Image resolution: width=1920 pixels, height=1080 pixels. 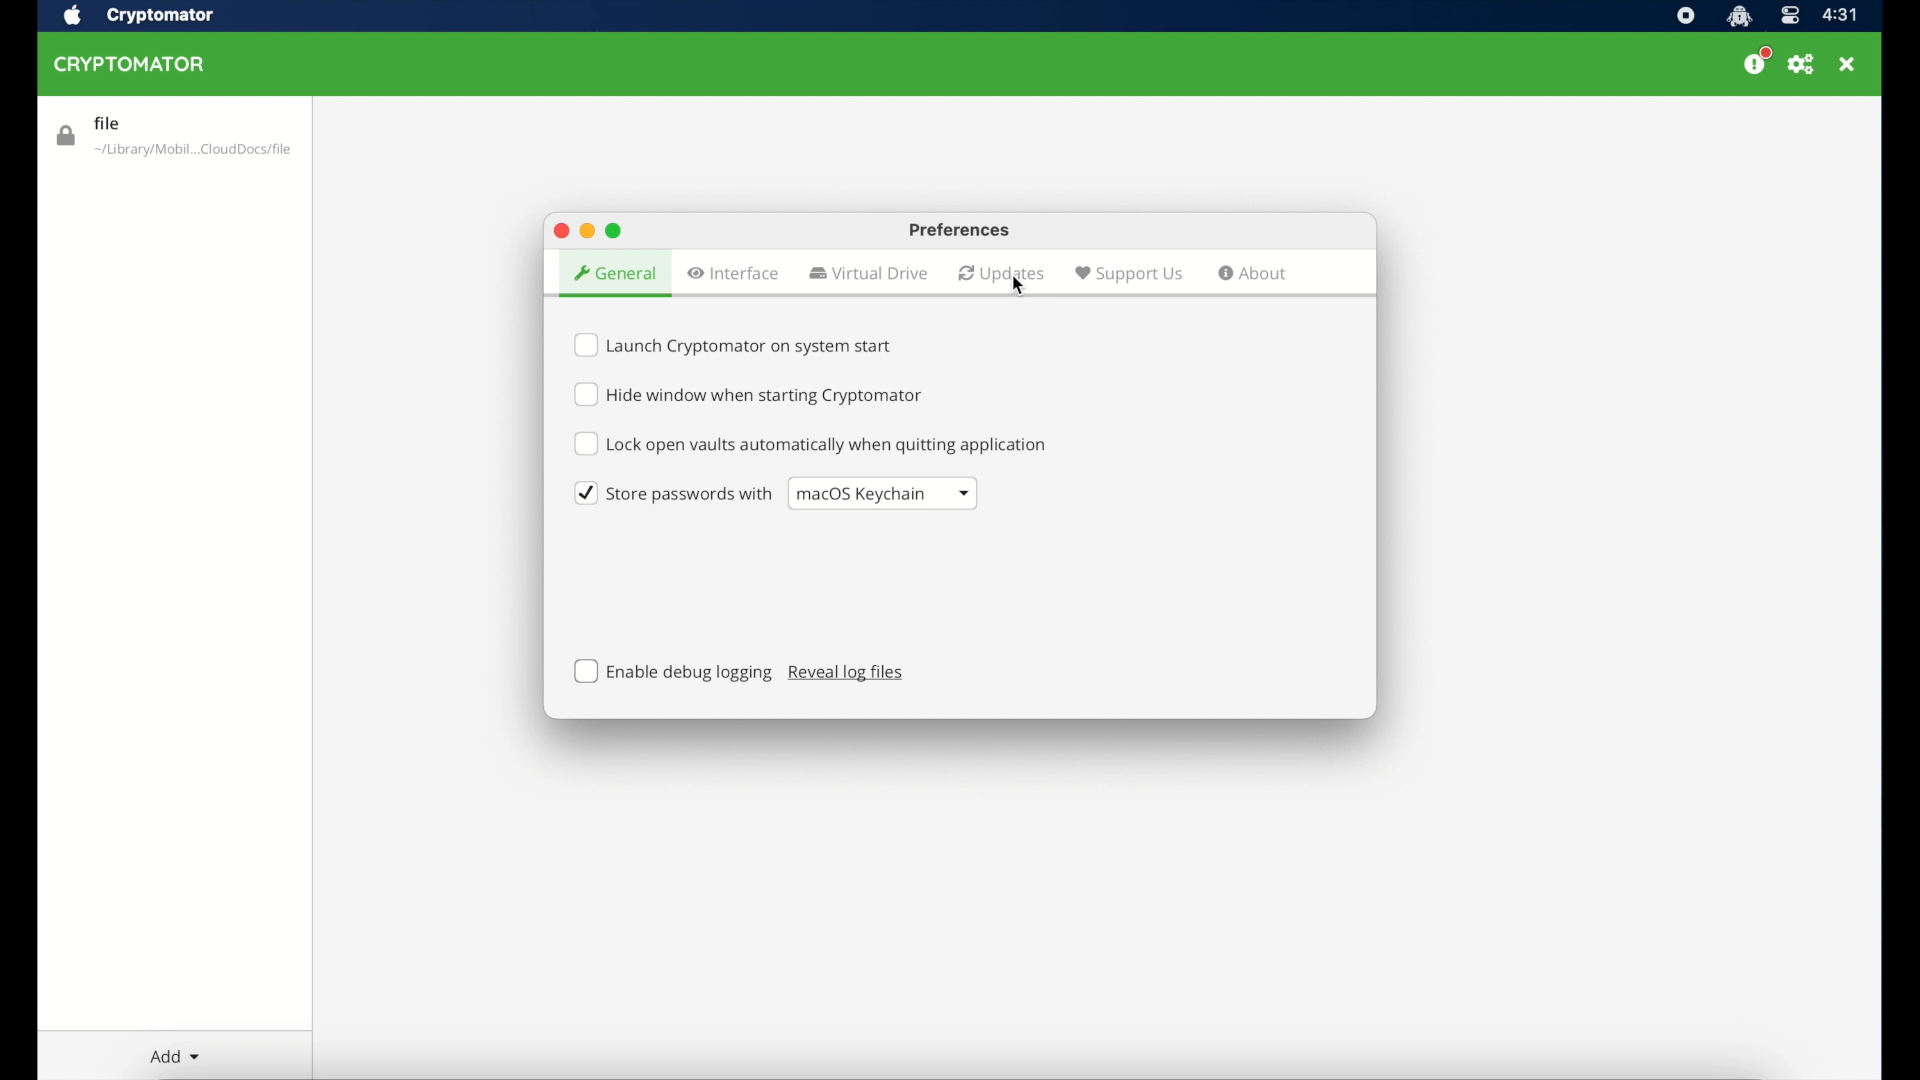 I want to click on checkbox, so click(x=810, y=444).